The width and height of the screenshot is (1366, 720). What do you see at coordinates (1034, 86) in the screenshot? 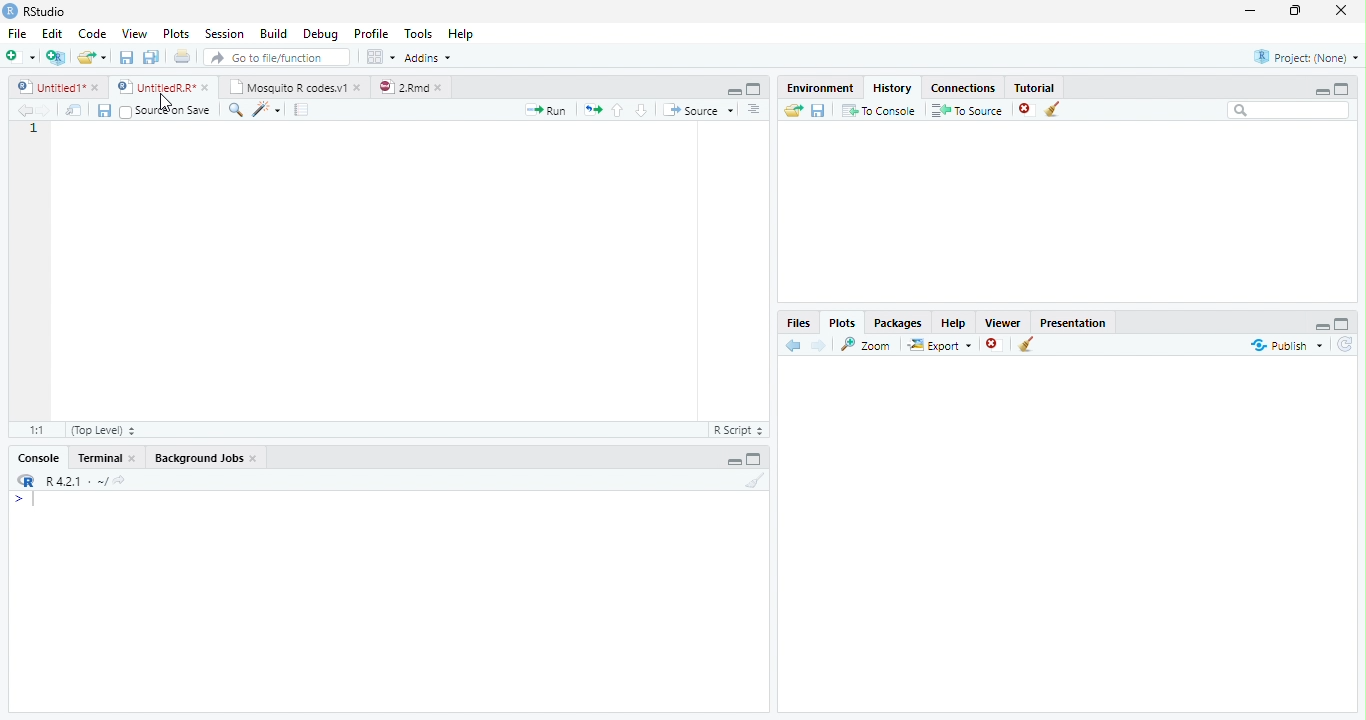
I see `Tutorial` at bounding box center [1034, 86].